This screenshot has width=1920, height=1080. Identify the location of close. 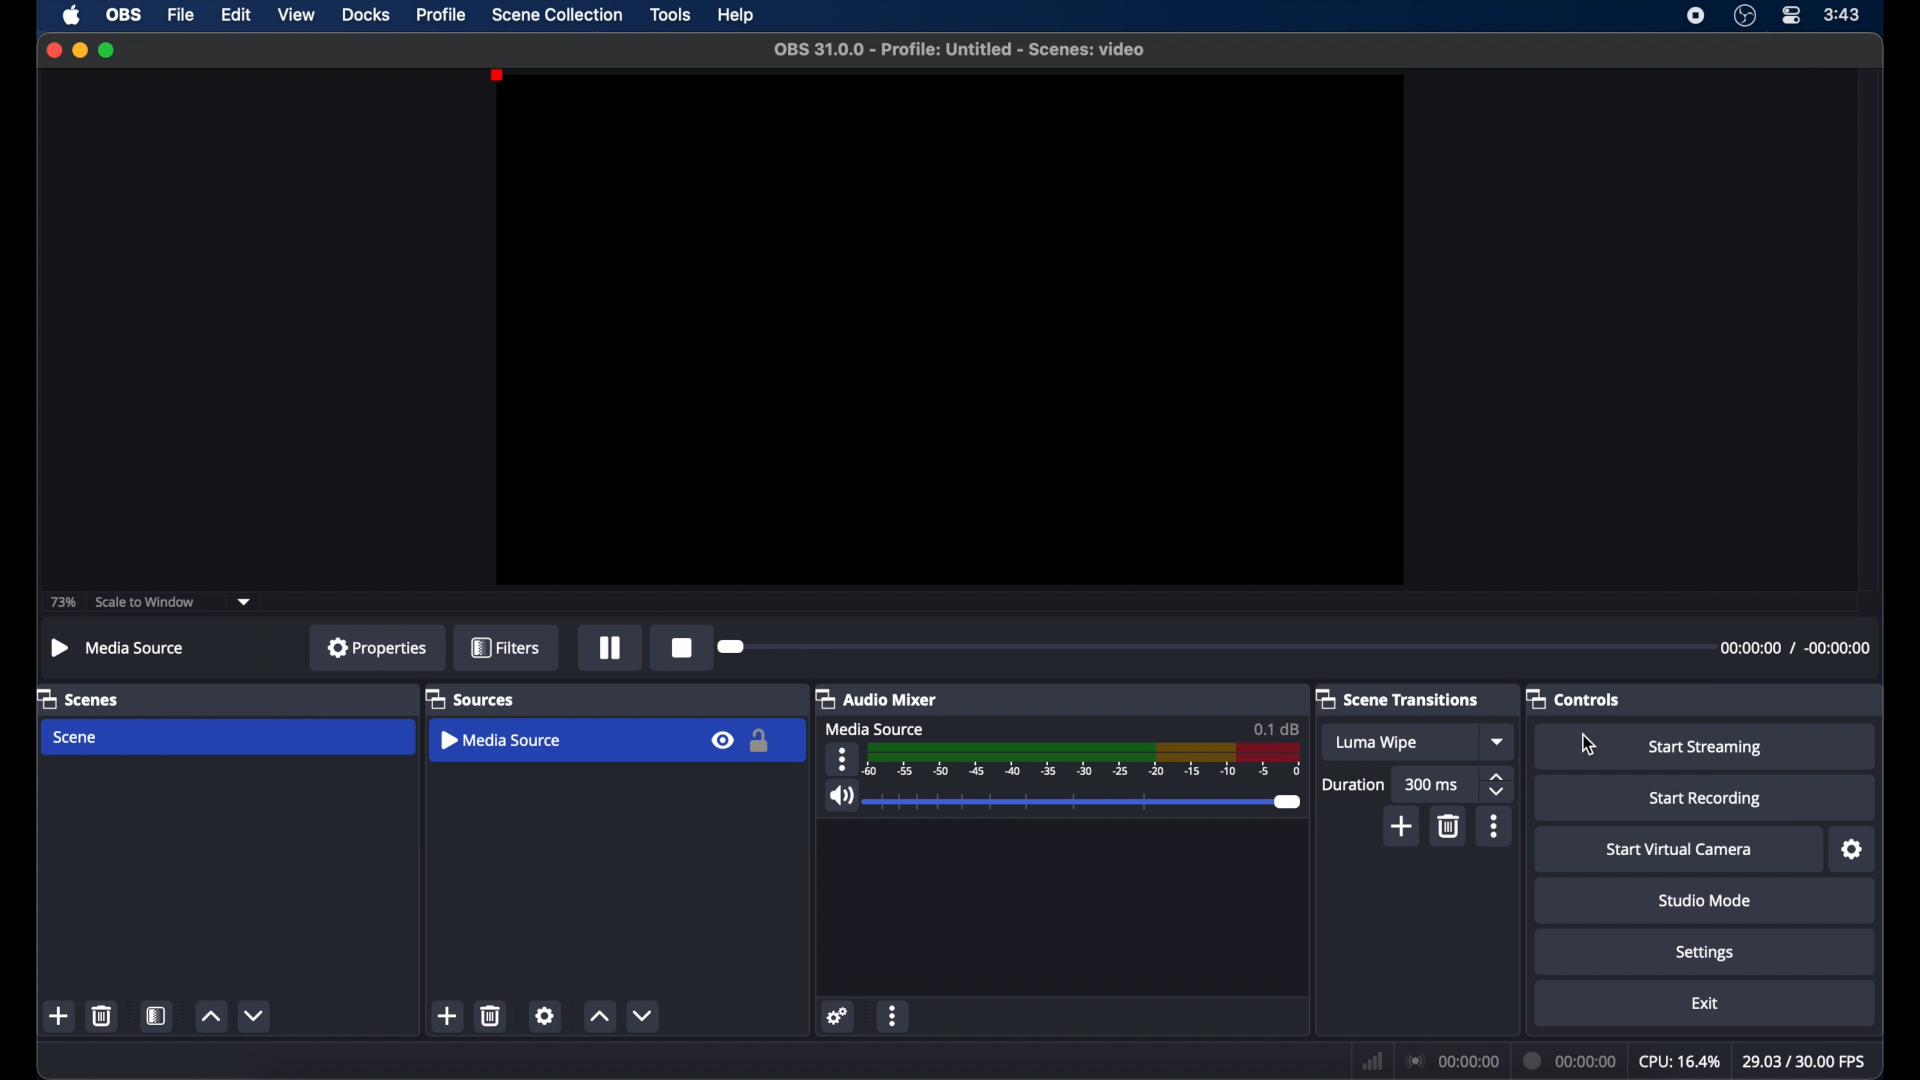
(54, 50).